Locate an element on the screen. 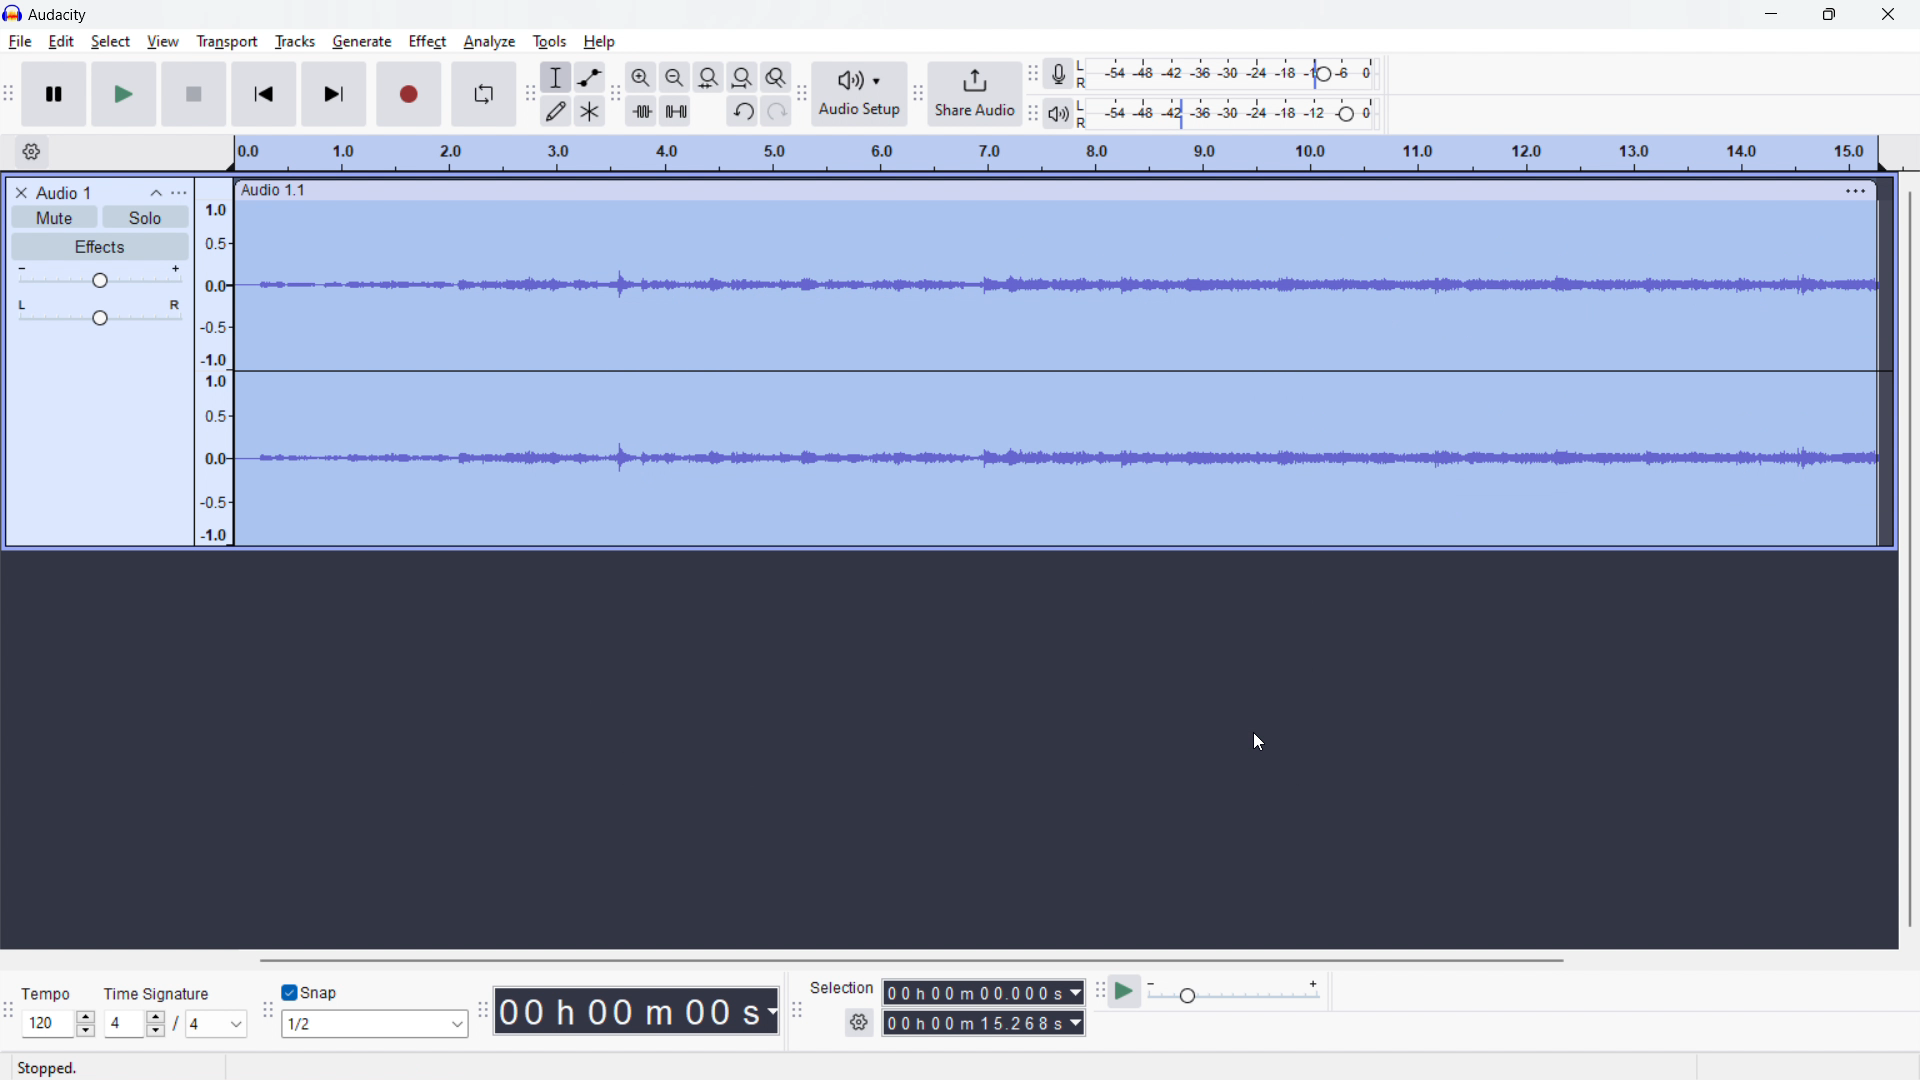 The height and width of the screenshot is (1080, 1920). volume is located at coordinates (98, 277).